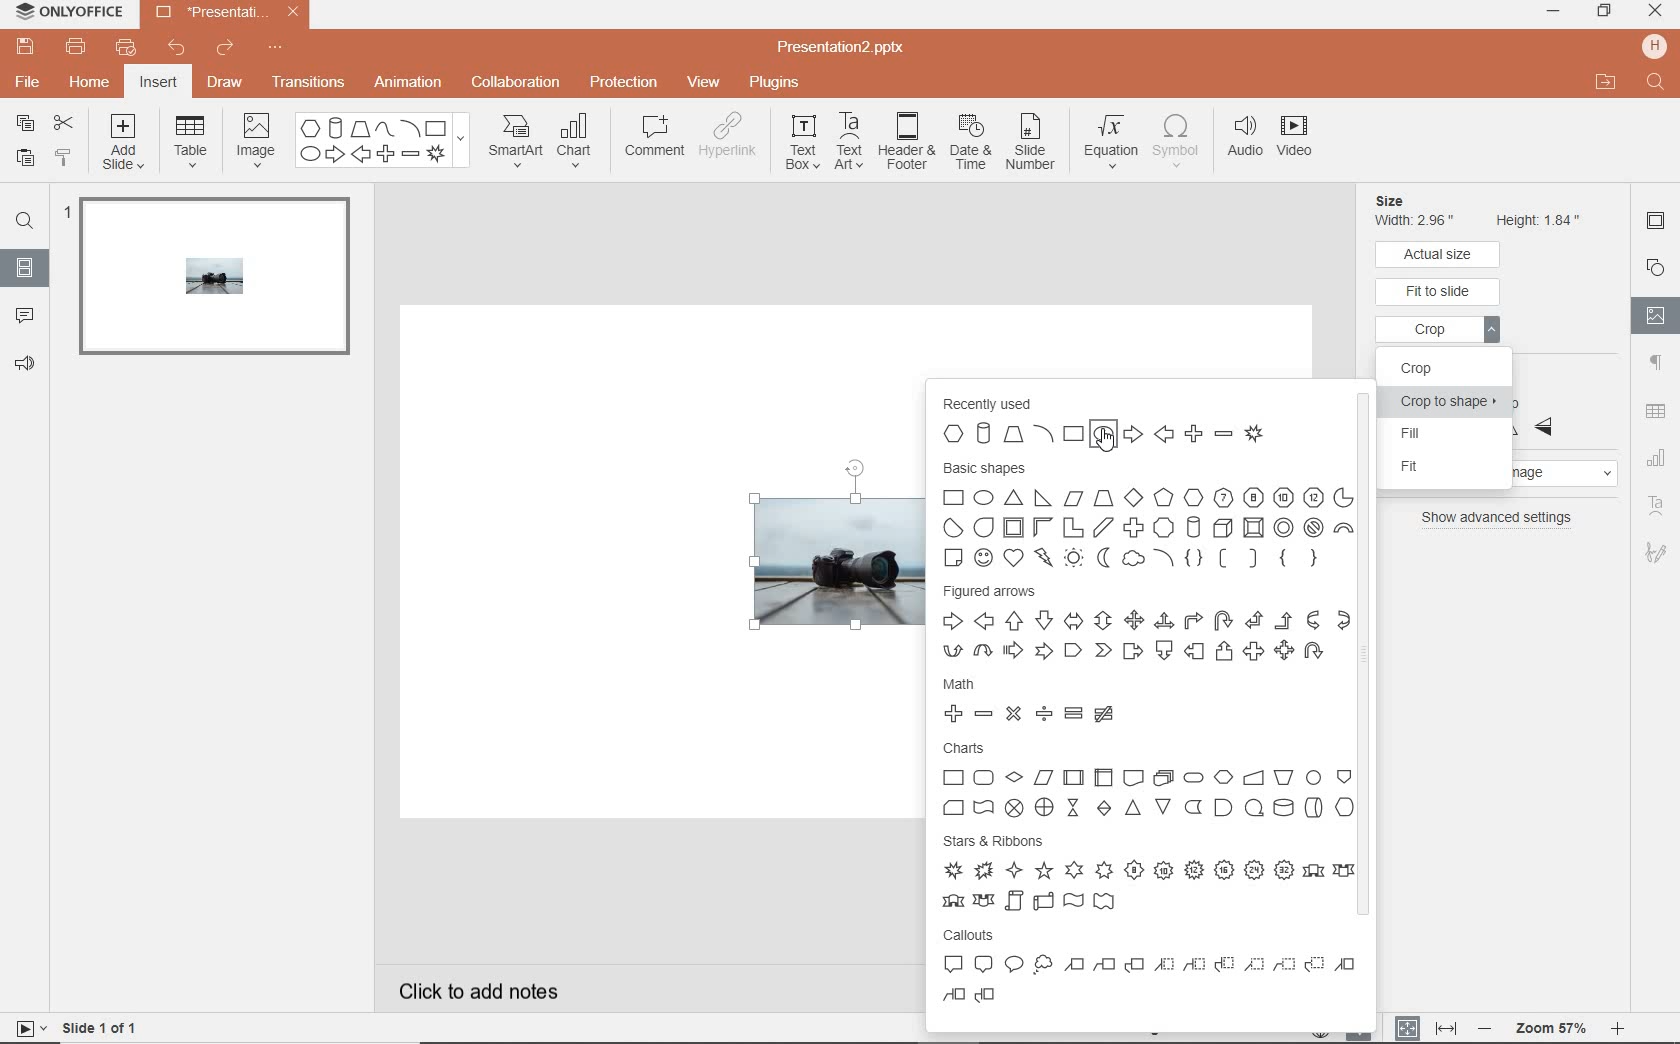 This screenshot has width=1680, height=1044. Describe the element at coordinates (1655, 410) in the screenshot. I see `table settings` at that location.